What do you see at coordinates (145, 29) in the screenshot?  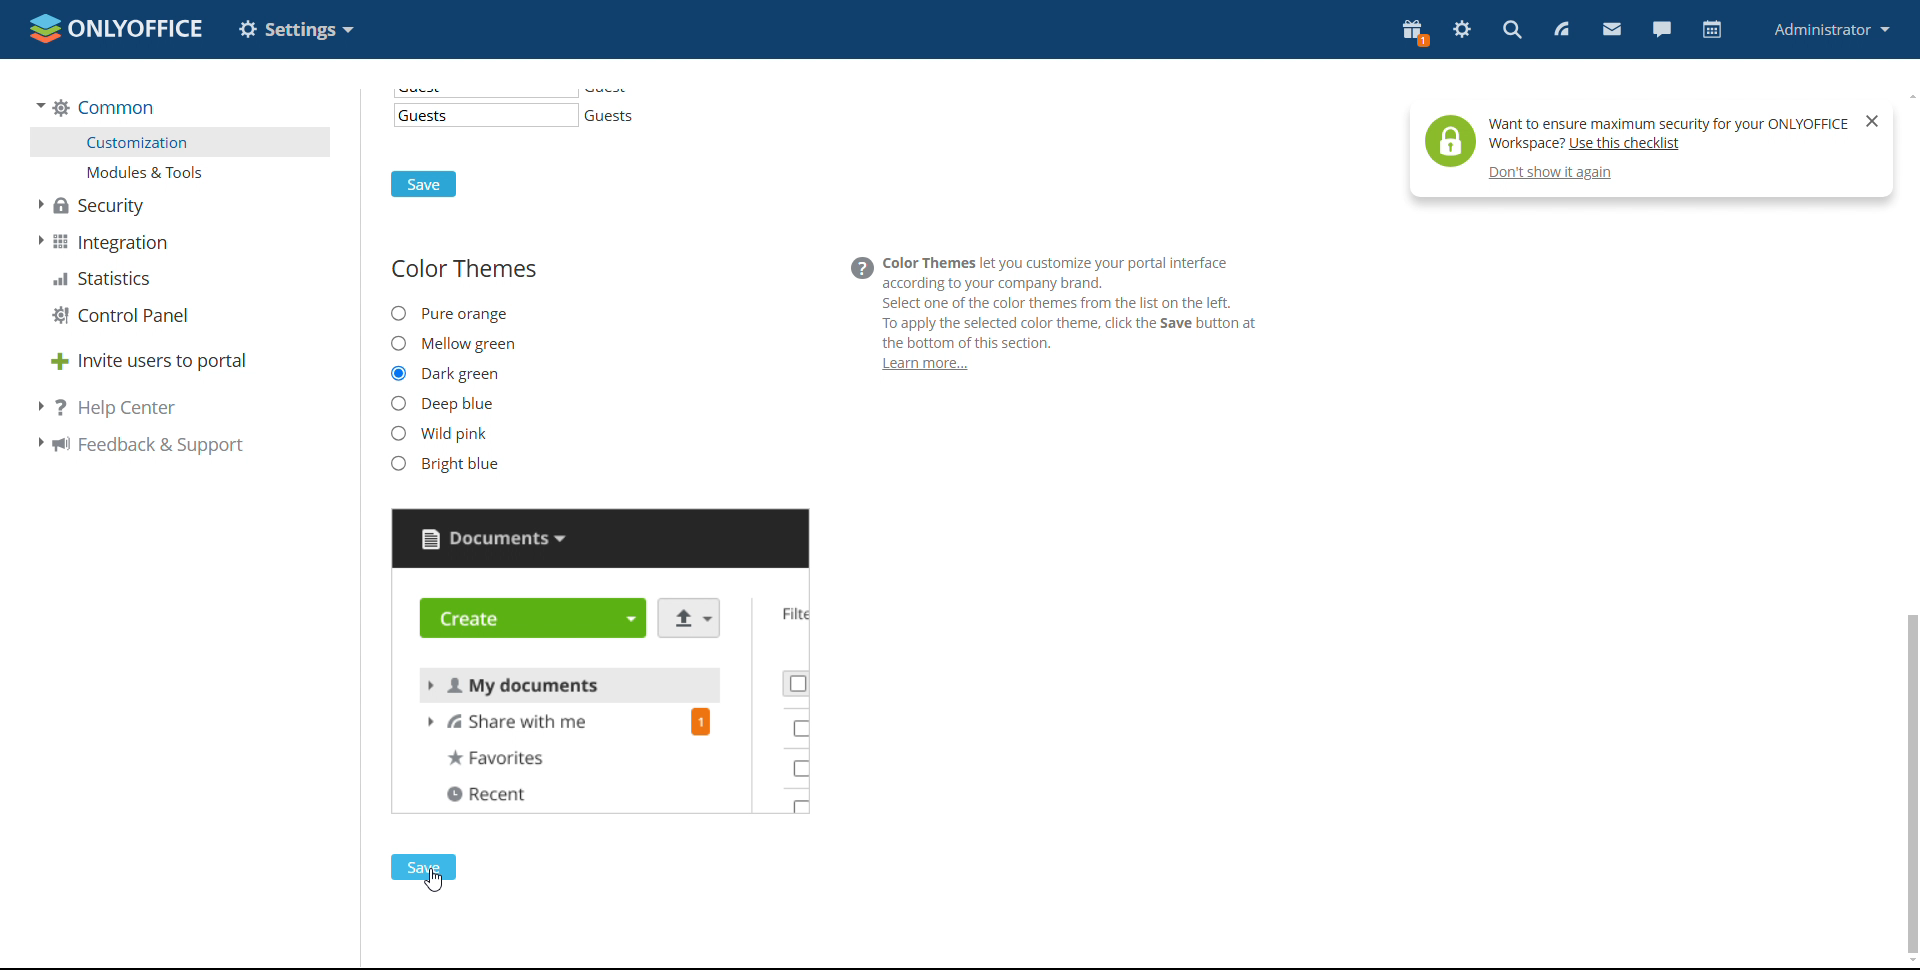 I see `onlyoffice` at bounding box center [145, 29].